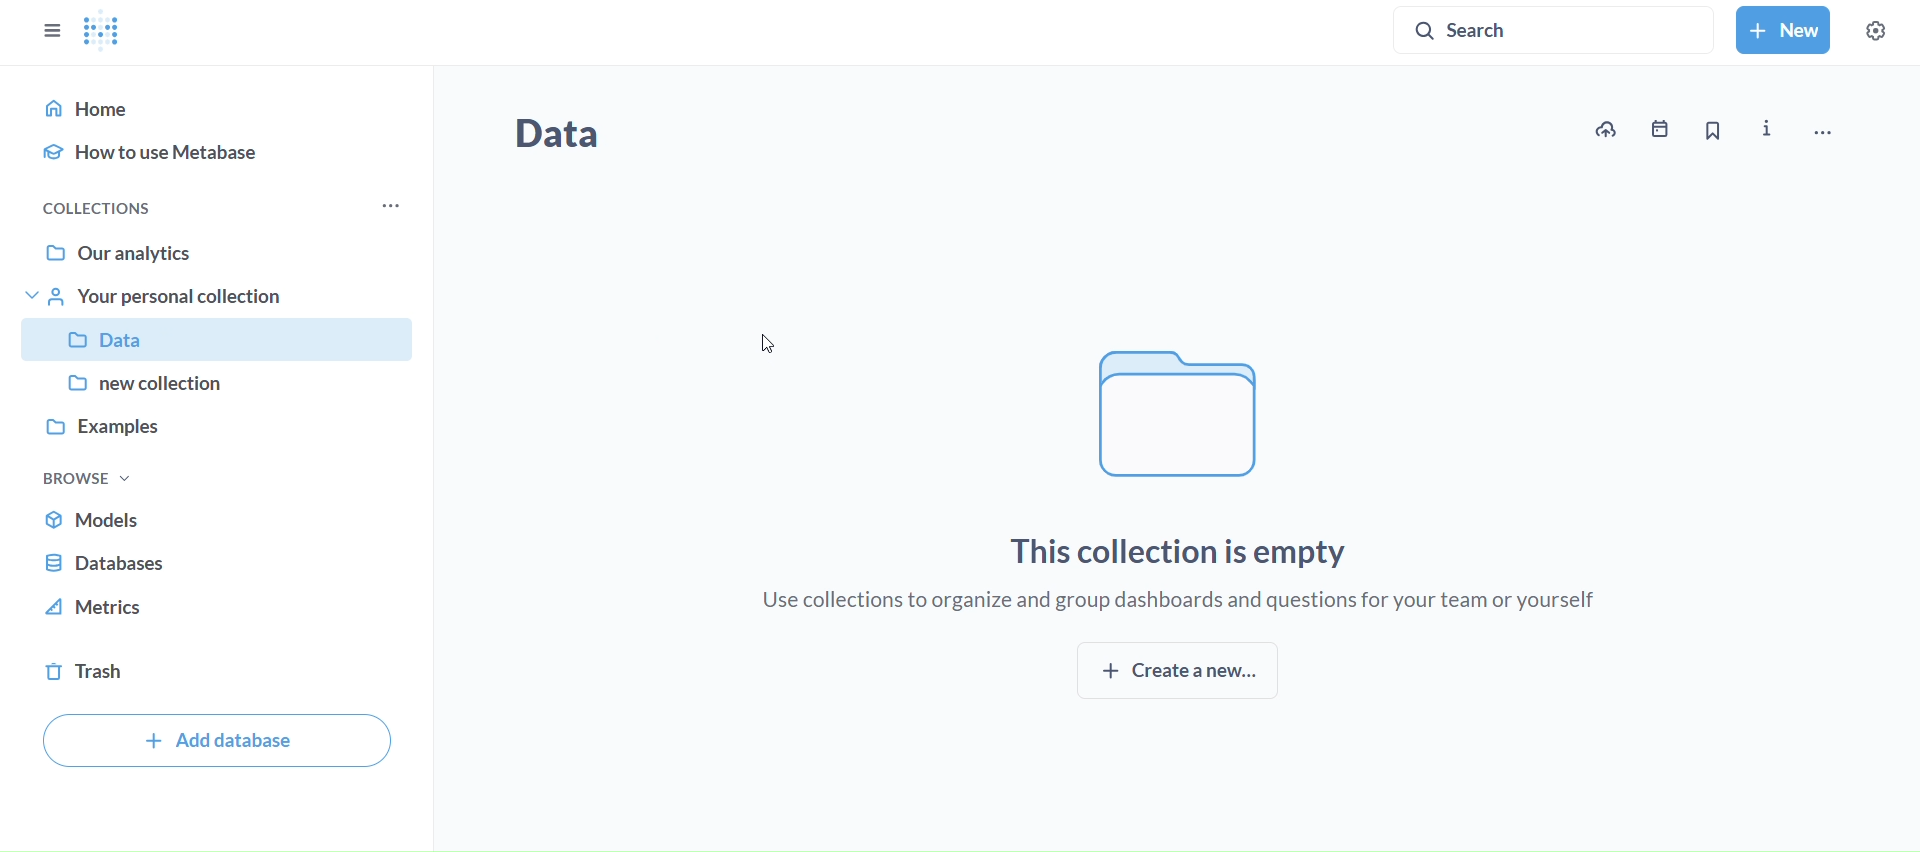  Describe the element at coordinates (770, 345) in the screenshot. I see `cursor` at that location.